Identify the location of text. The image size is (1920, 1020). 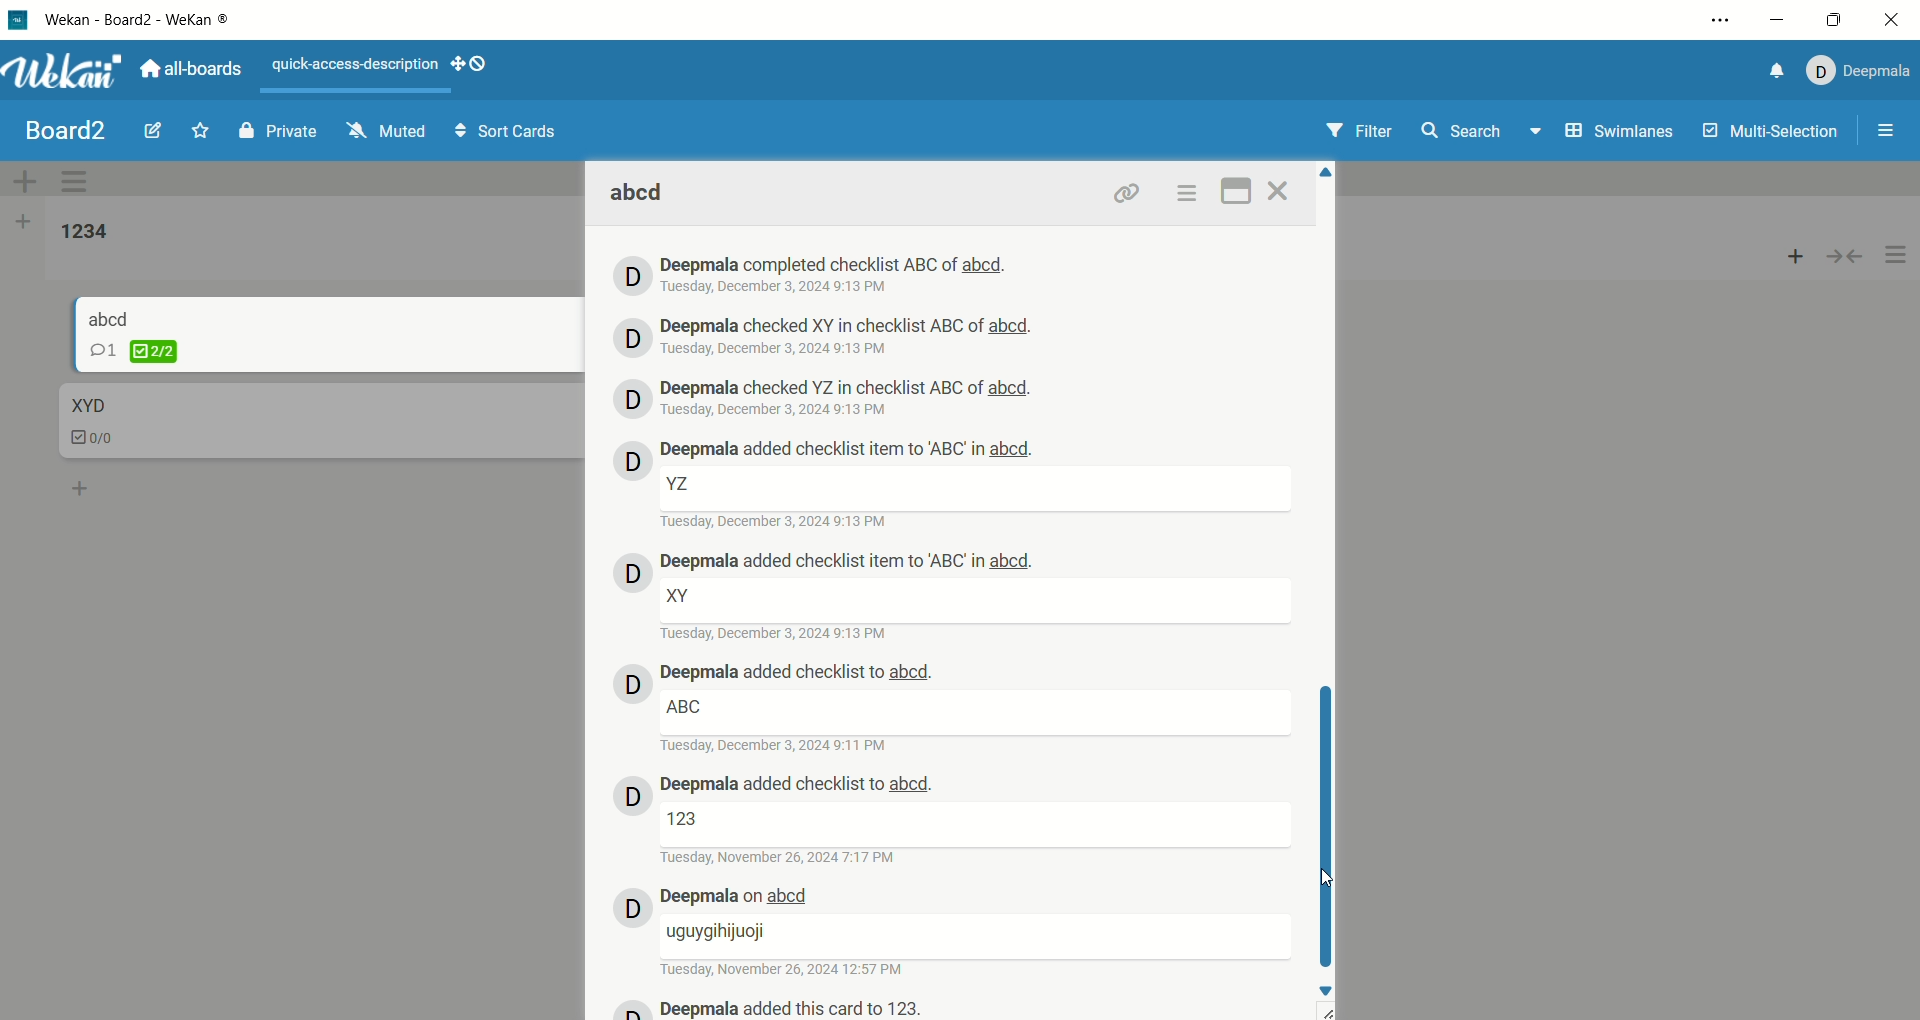
(684, 707).